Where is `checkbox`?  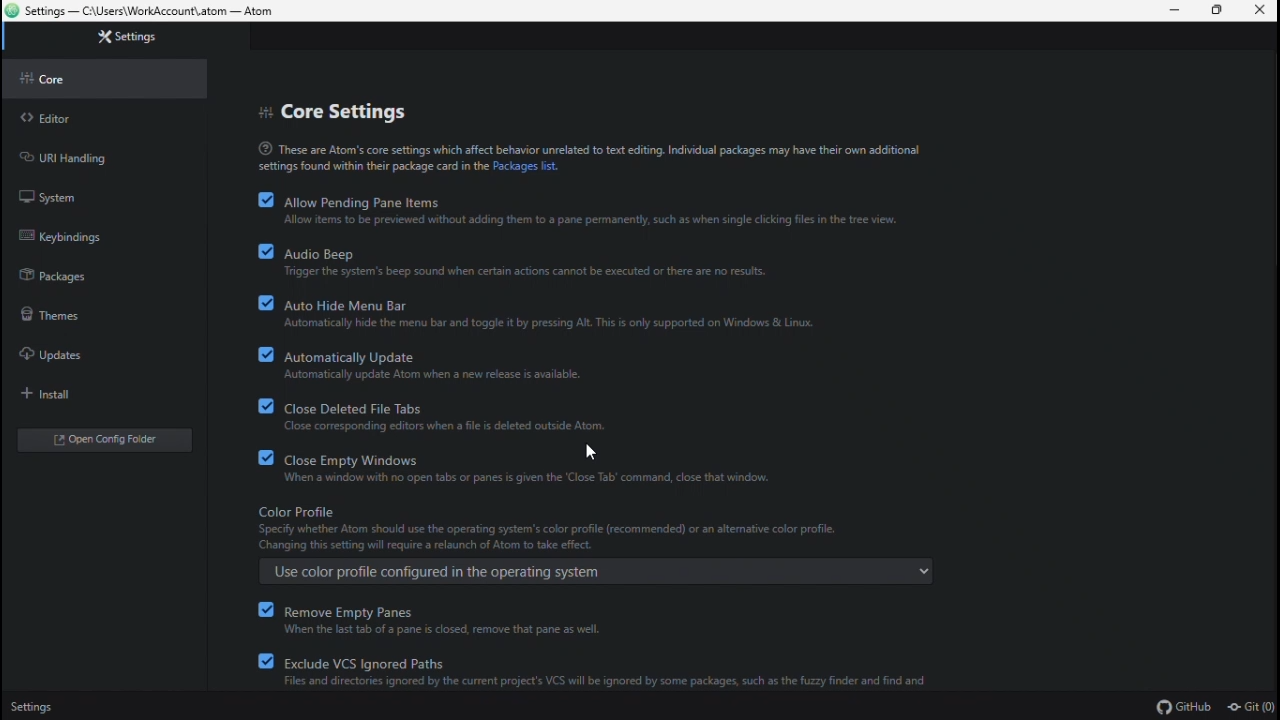 checkbox is located at coordinates (263, 611).